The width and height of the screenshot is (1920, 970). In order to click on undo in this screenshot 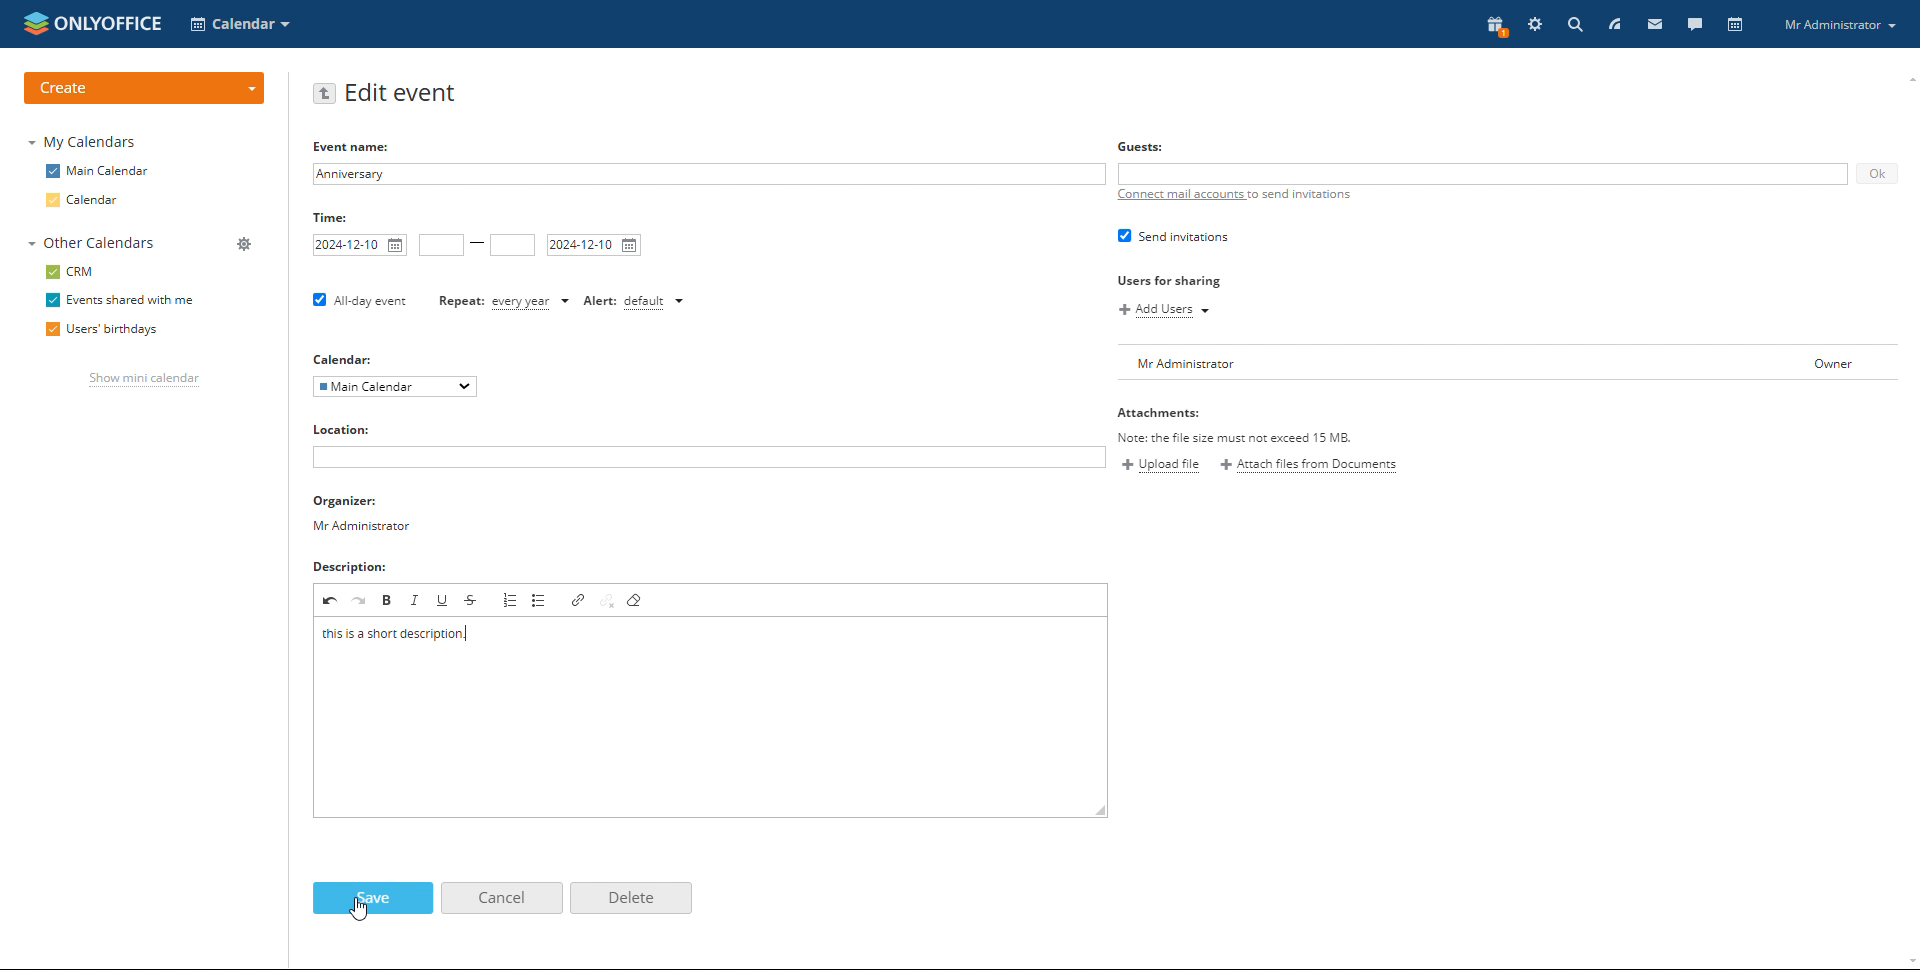, I will do `click(329, 600)`.